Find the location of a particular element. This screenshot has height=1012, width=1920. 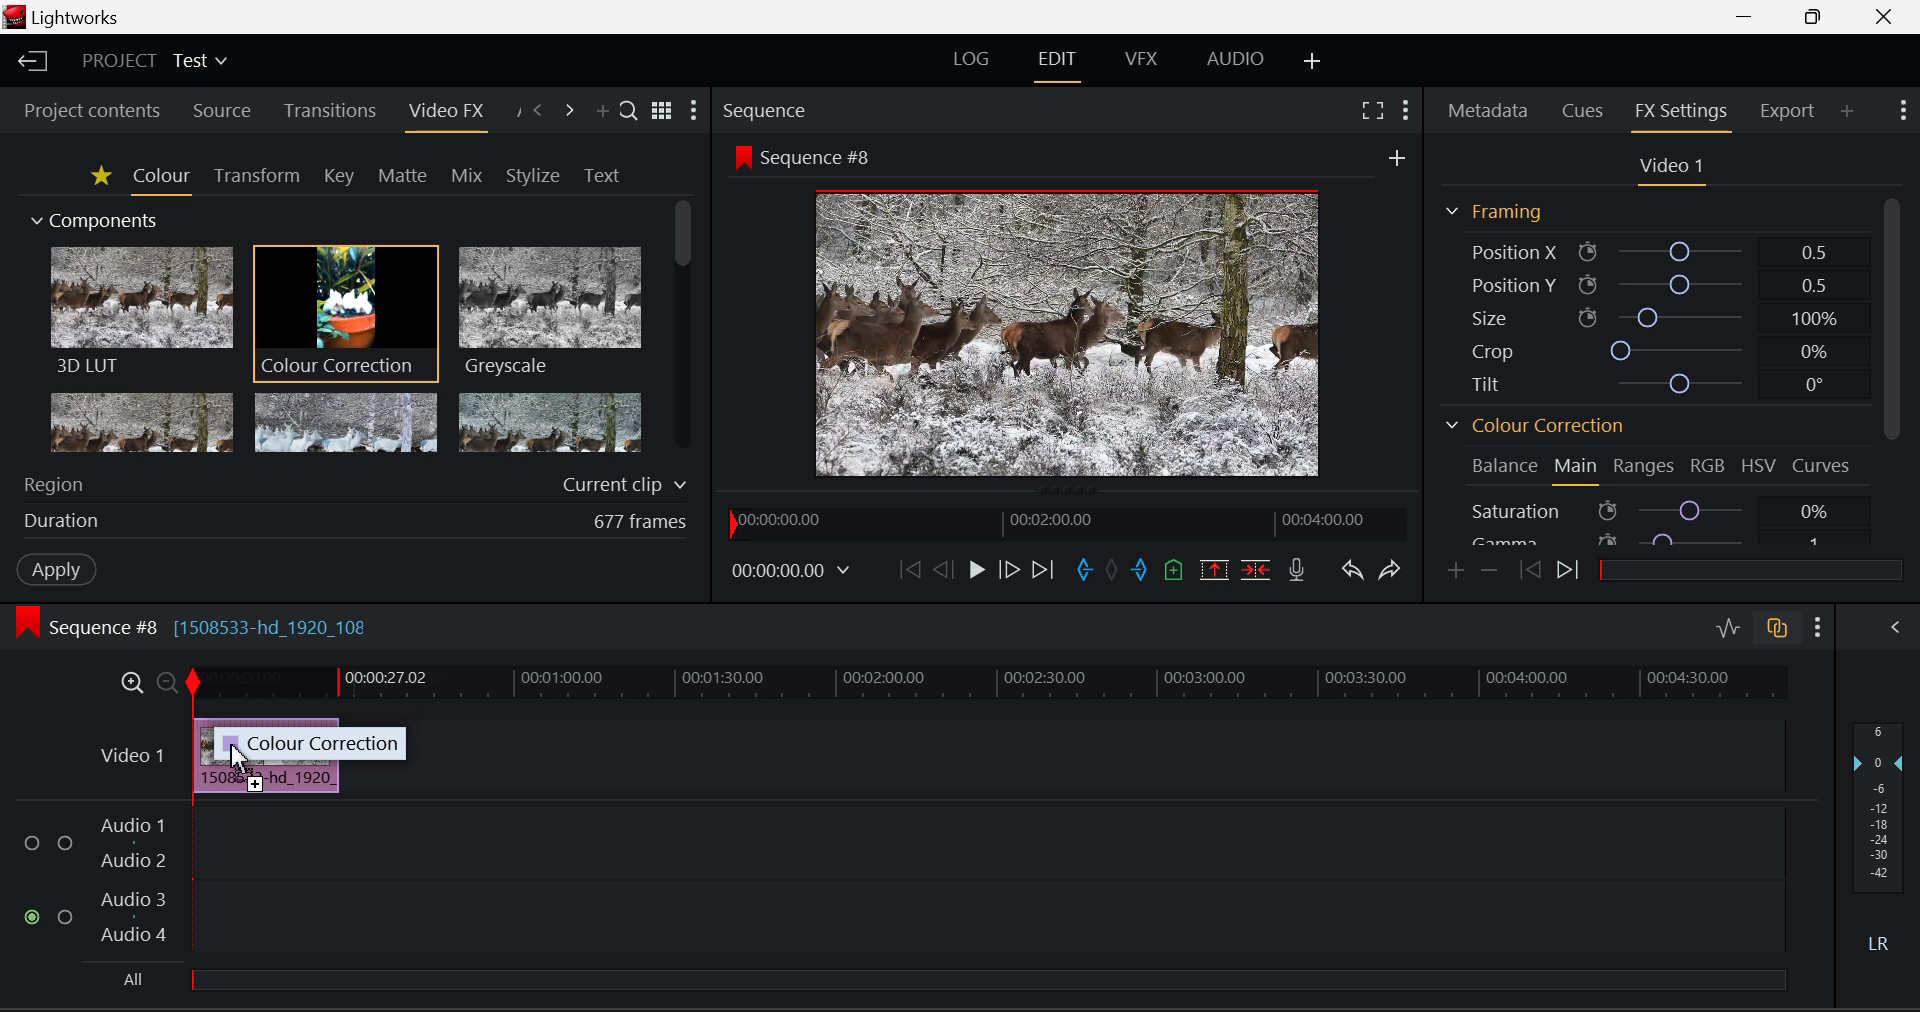

Previous Panel is located at coordinates (538, 109).